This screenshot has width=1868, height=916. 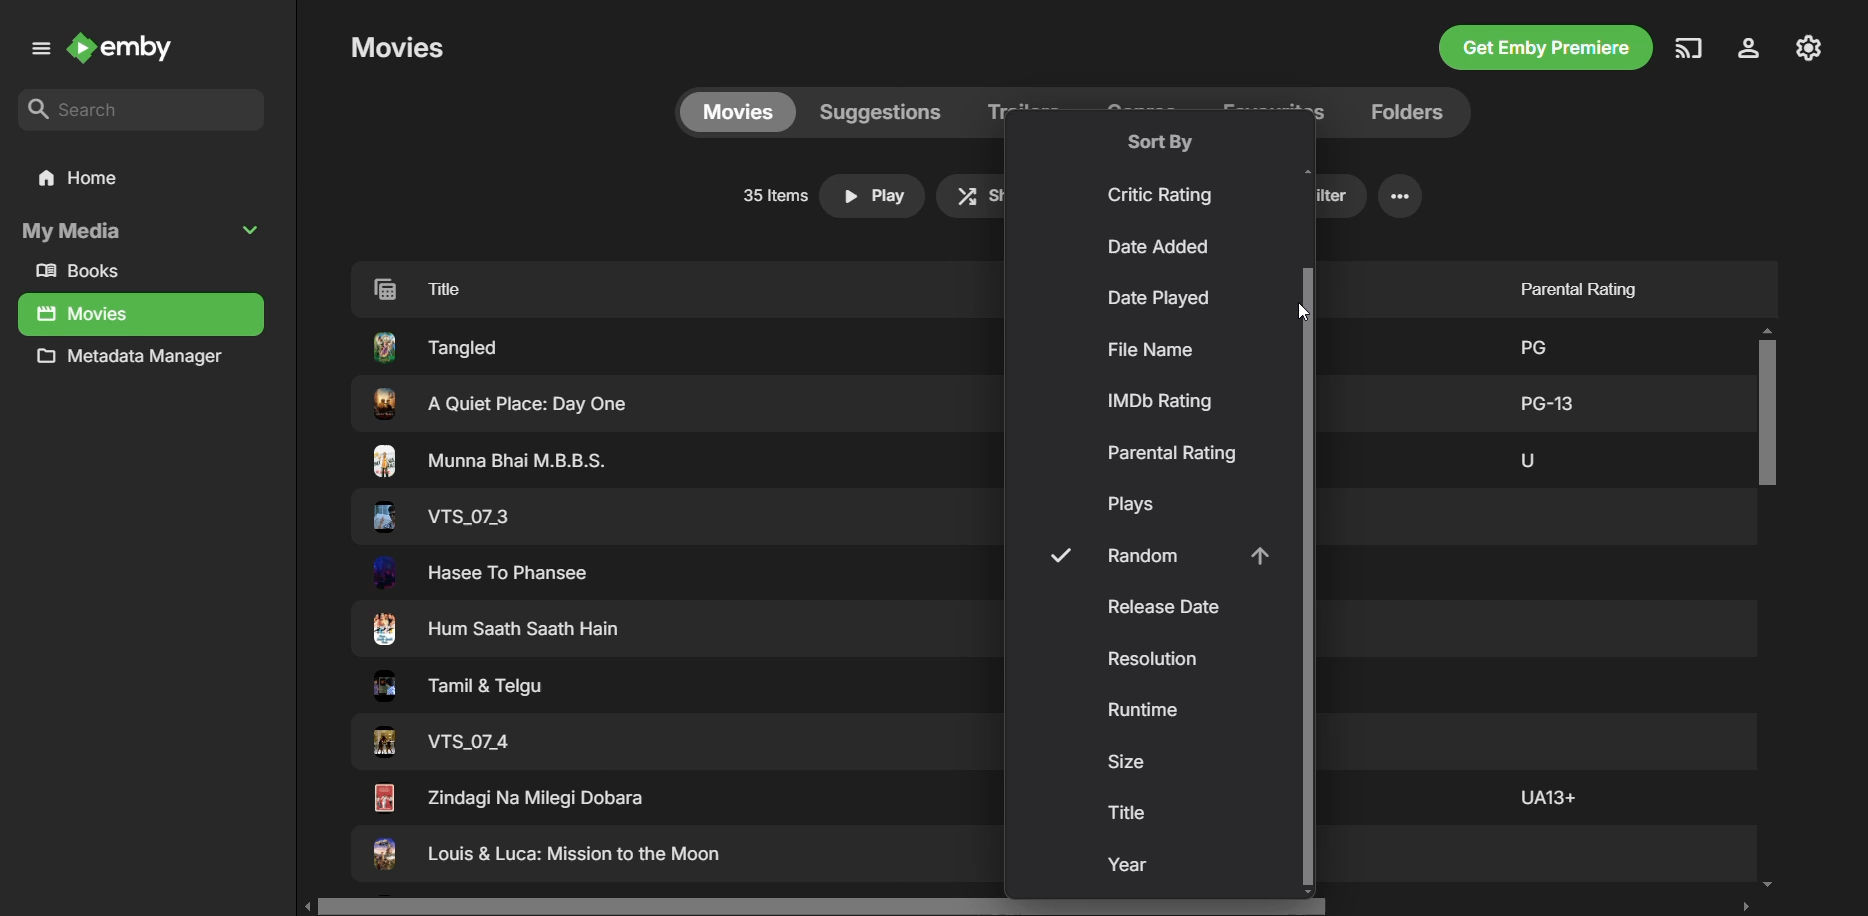 I want to click on Plays, so click(x=1136, y=506).